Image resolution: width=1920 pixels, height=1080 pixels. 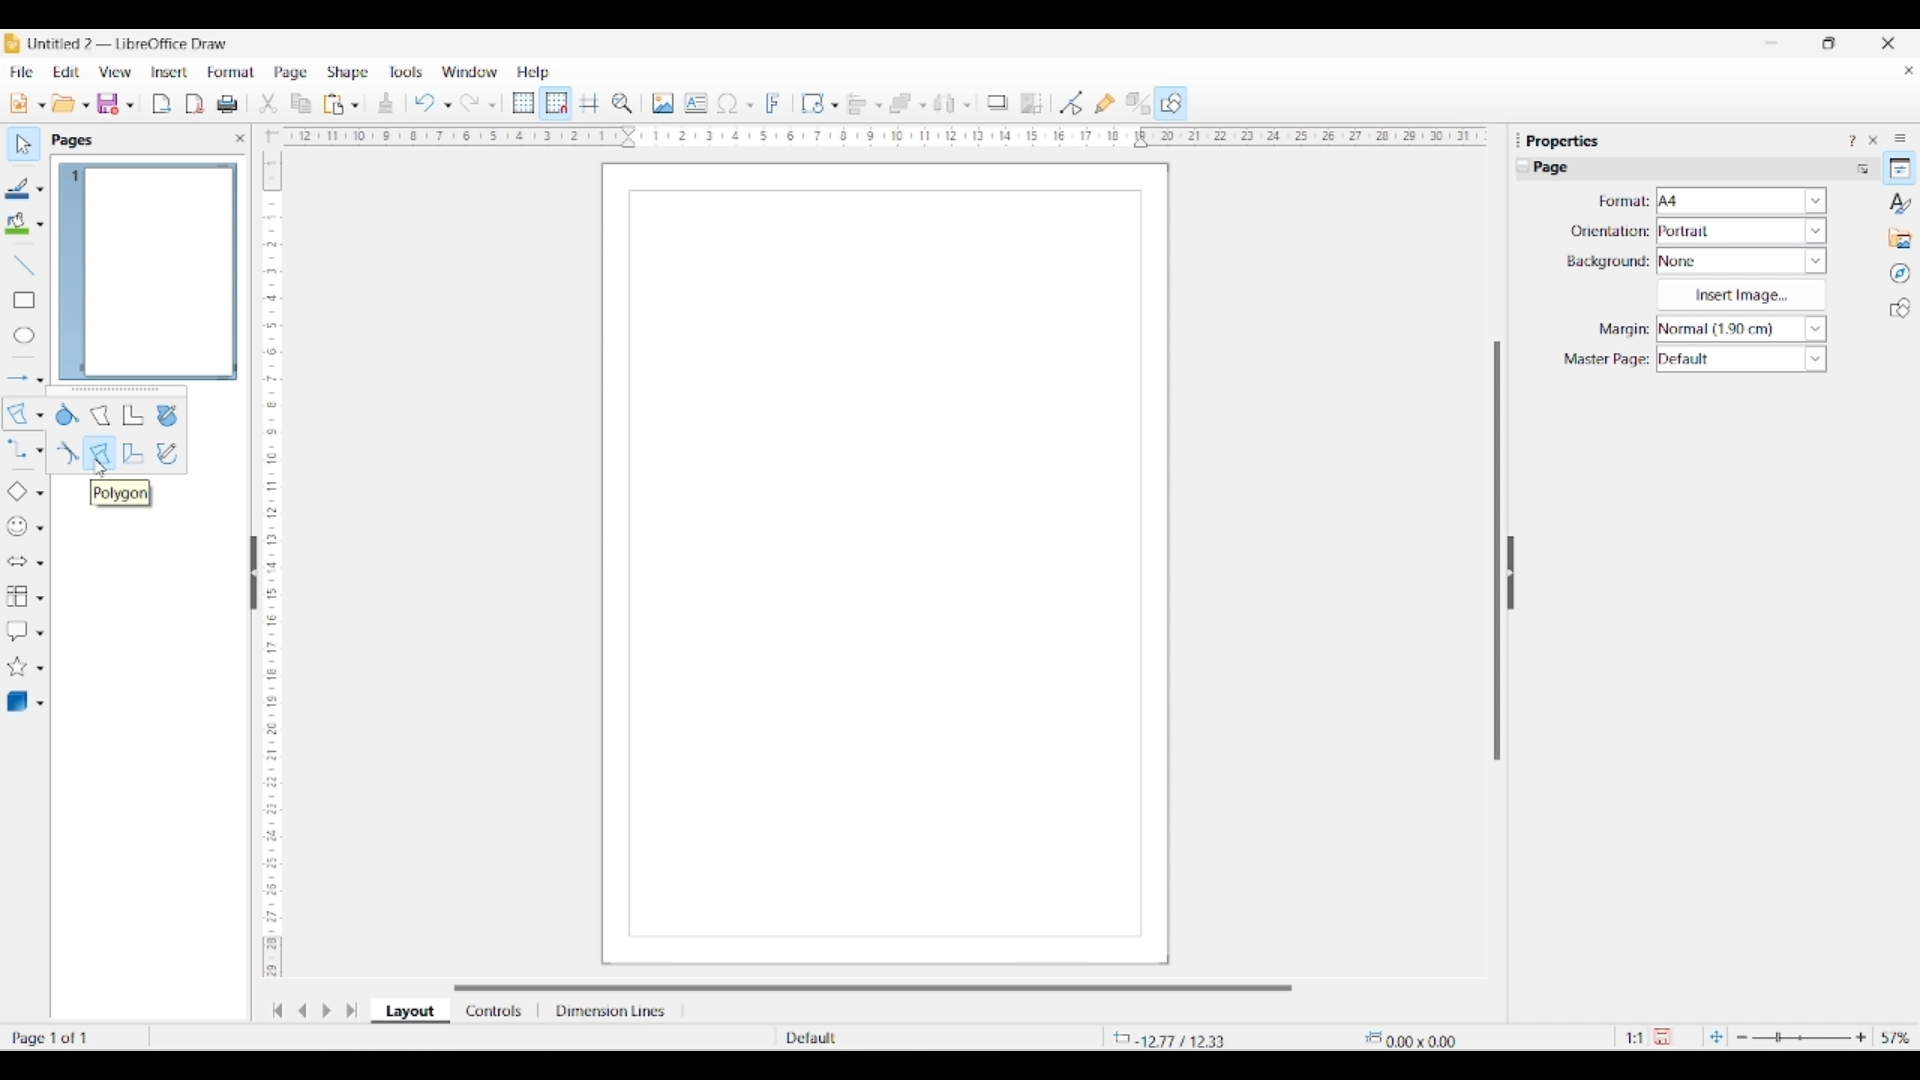 What do you see at coordinates (18, 527) in the screenshot?
I see `Selected symbol` at bounding box center [18, 527].